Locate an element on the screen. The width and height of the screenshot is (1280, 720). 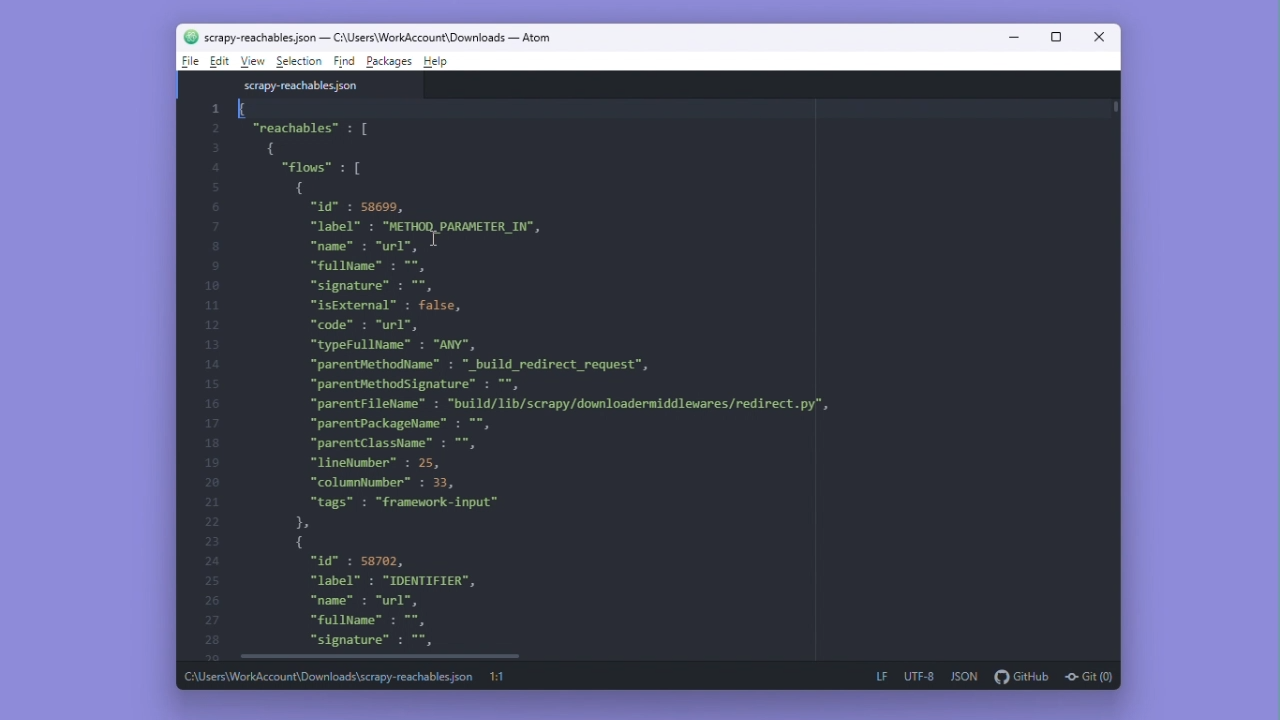
C:\Users\WorkAccount\Downloads\scrapy-reachables.json is located at coordinates (327, 677).